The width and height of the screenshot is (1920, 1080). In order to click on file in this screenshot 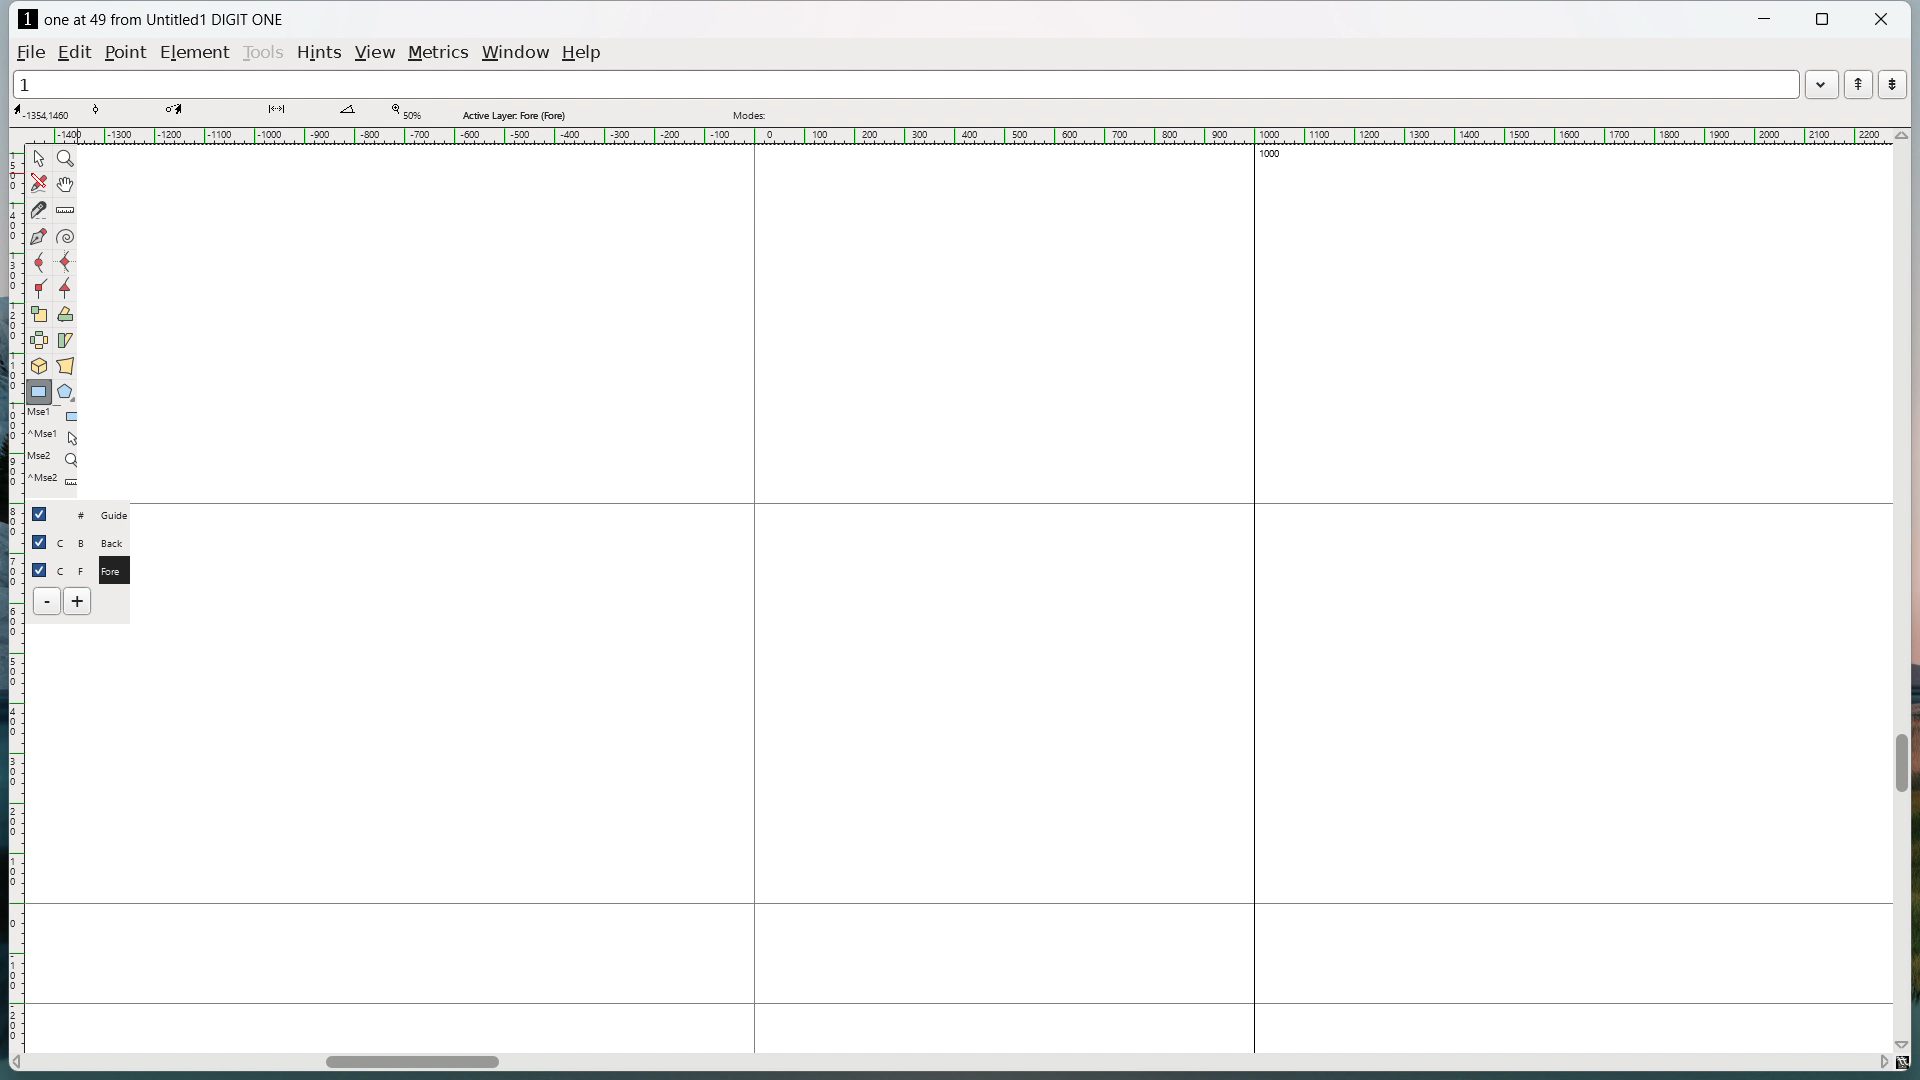, I will do `click(31, 51)`.